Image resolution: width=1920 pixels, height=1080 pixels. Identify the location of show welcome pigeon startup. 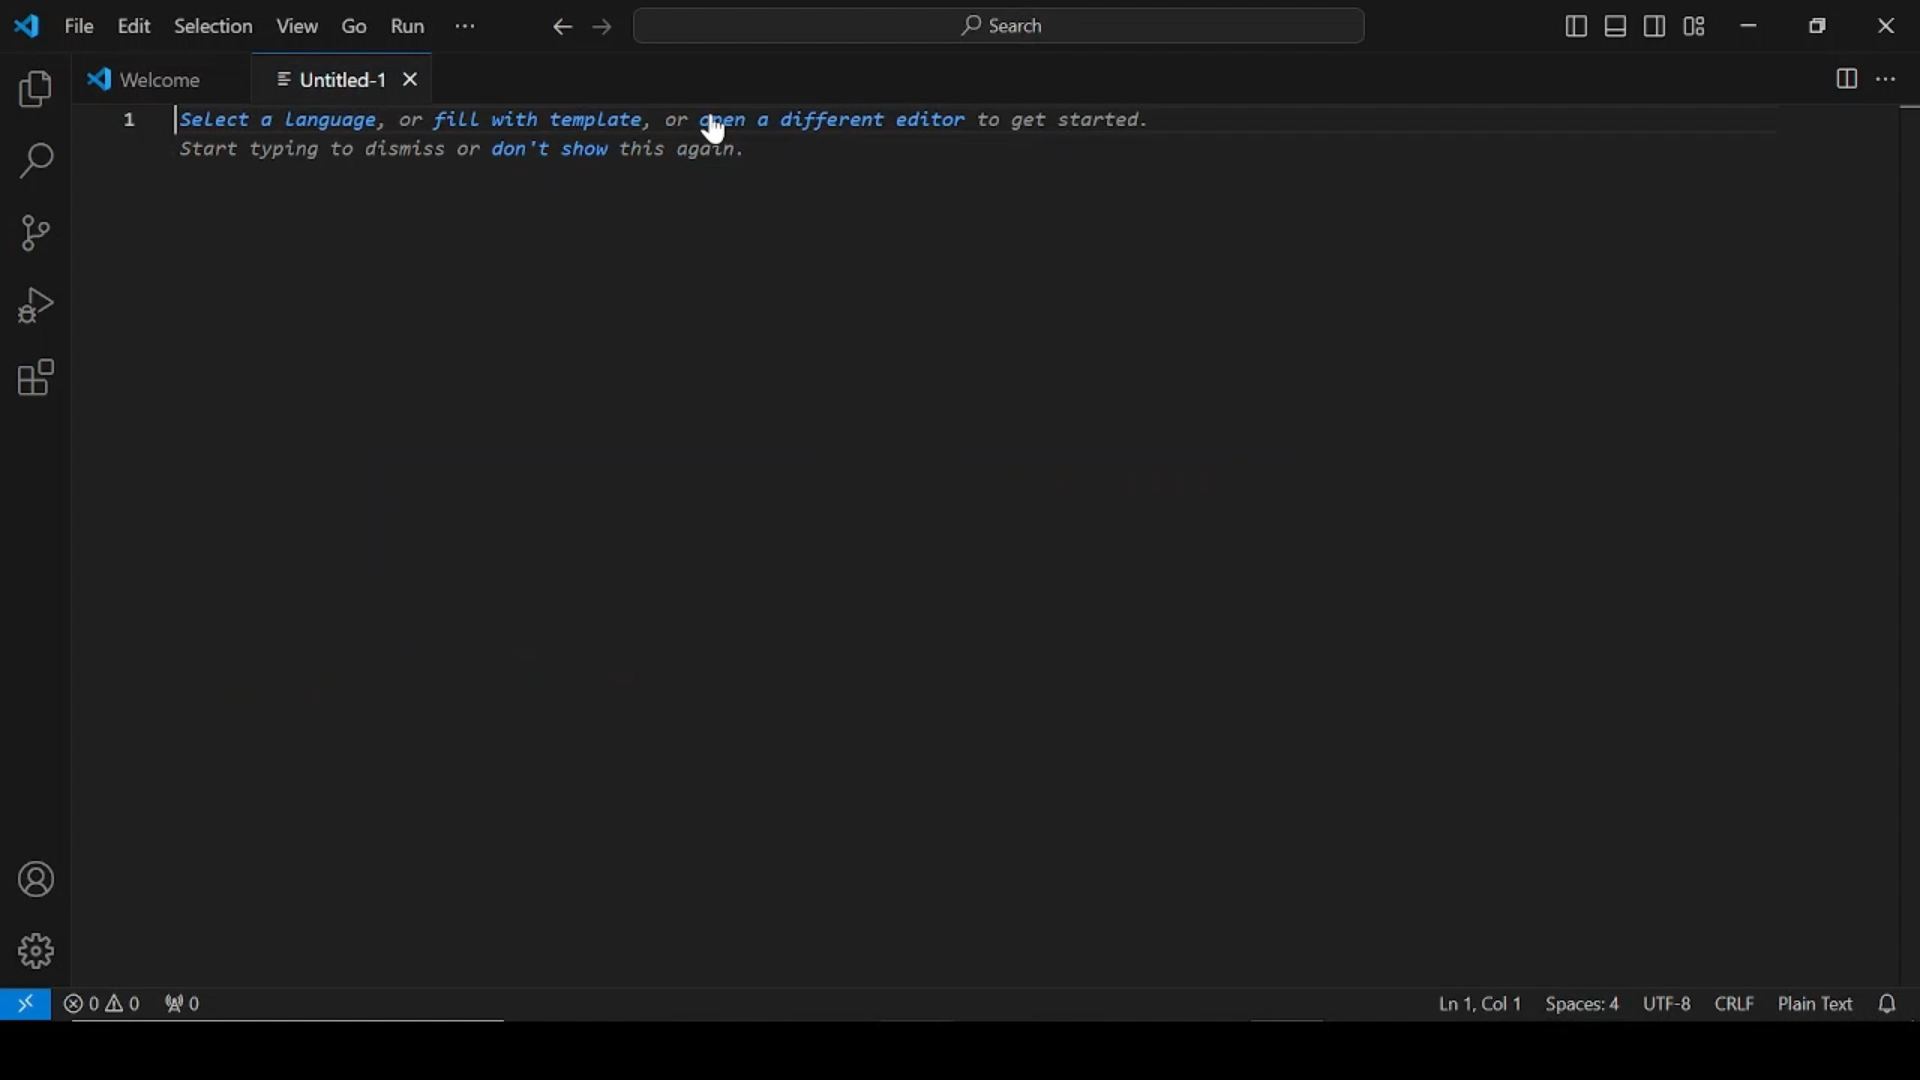
(999, 953).